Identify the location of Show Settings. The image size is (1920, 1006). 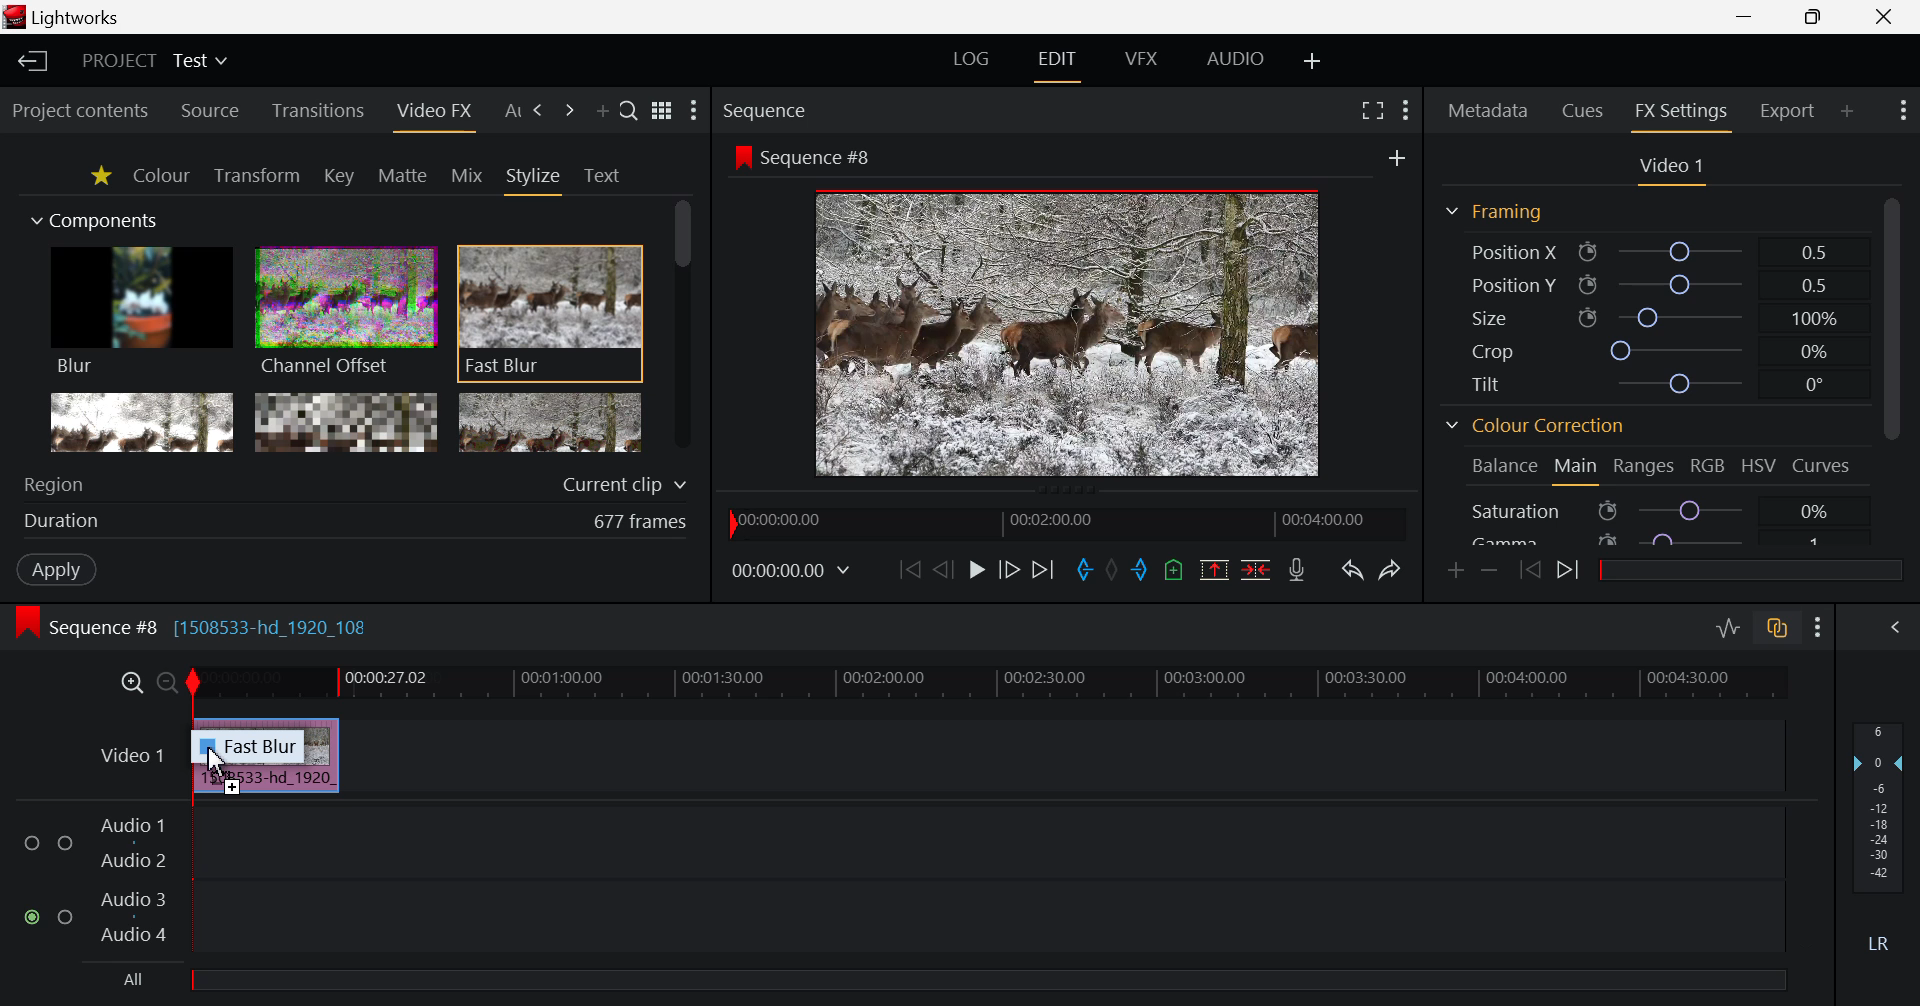
(1903, 110).